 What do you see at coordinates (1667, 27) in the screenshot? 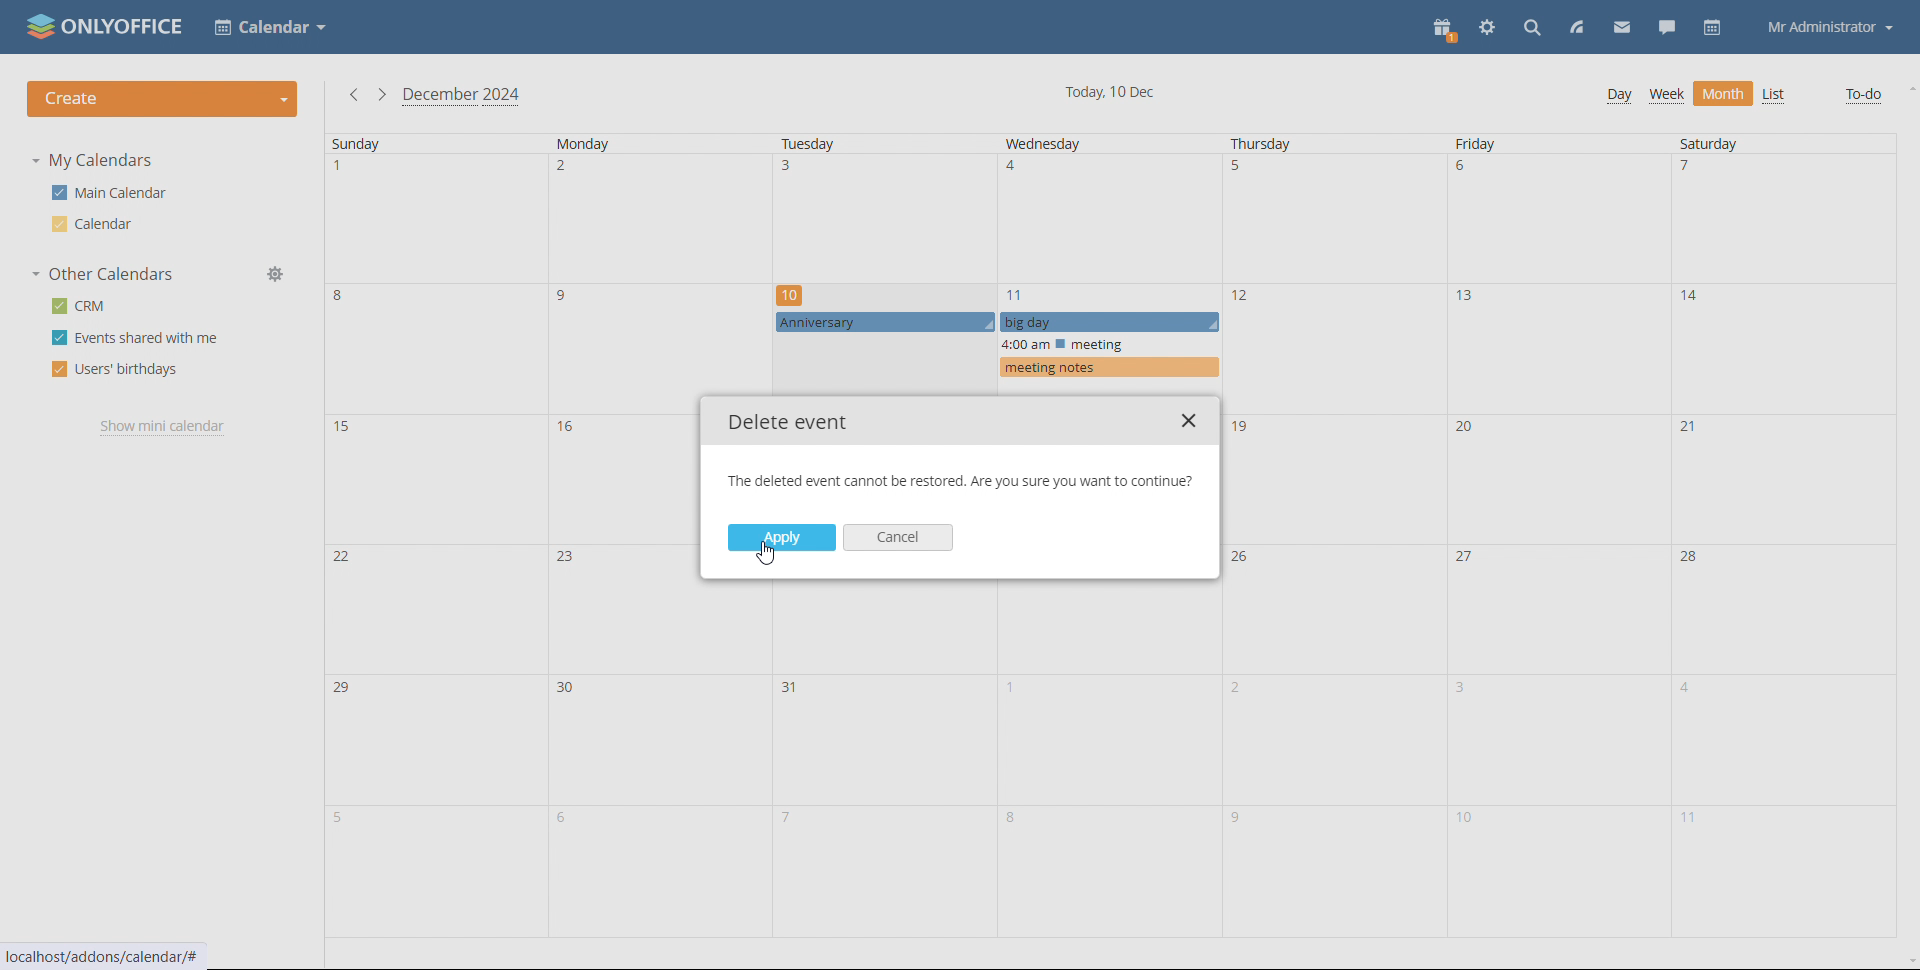
I see `talk` at bounding box center [1667, 27].